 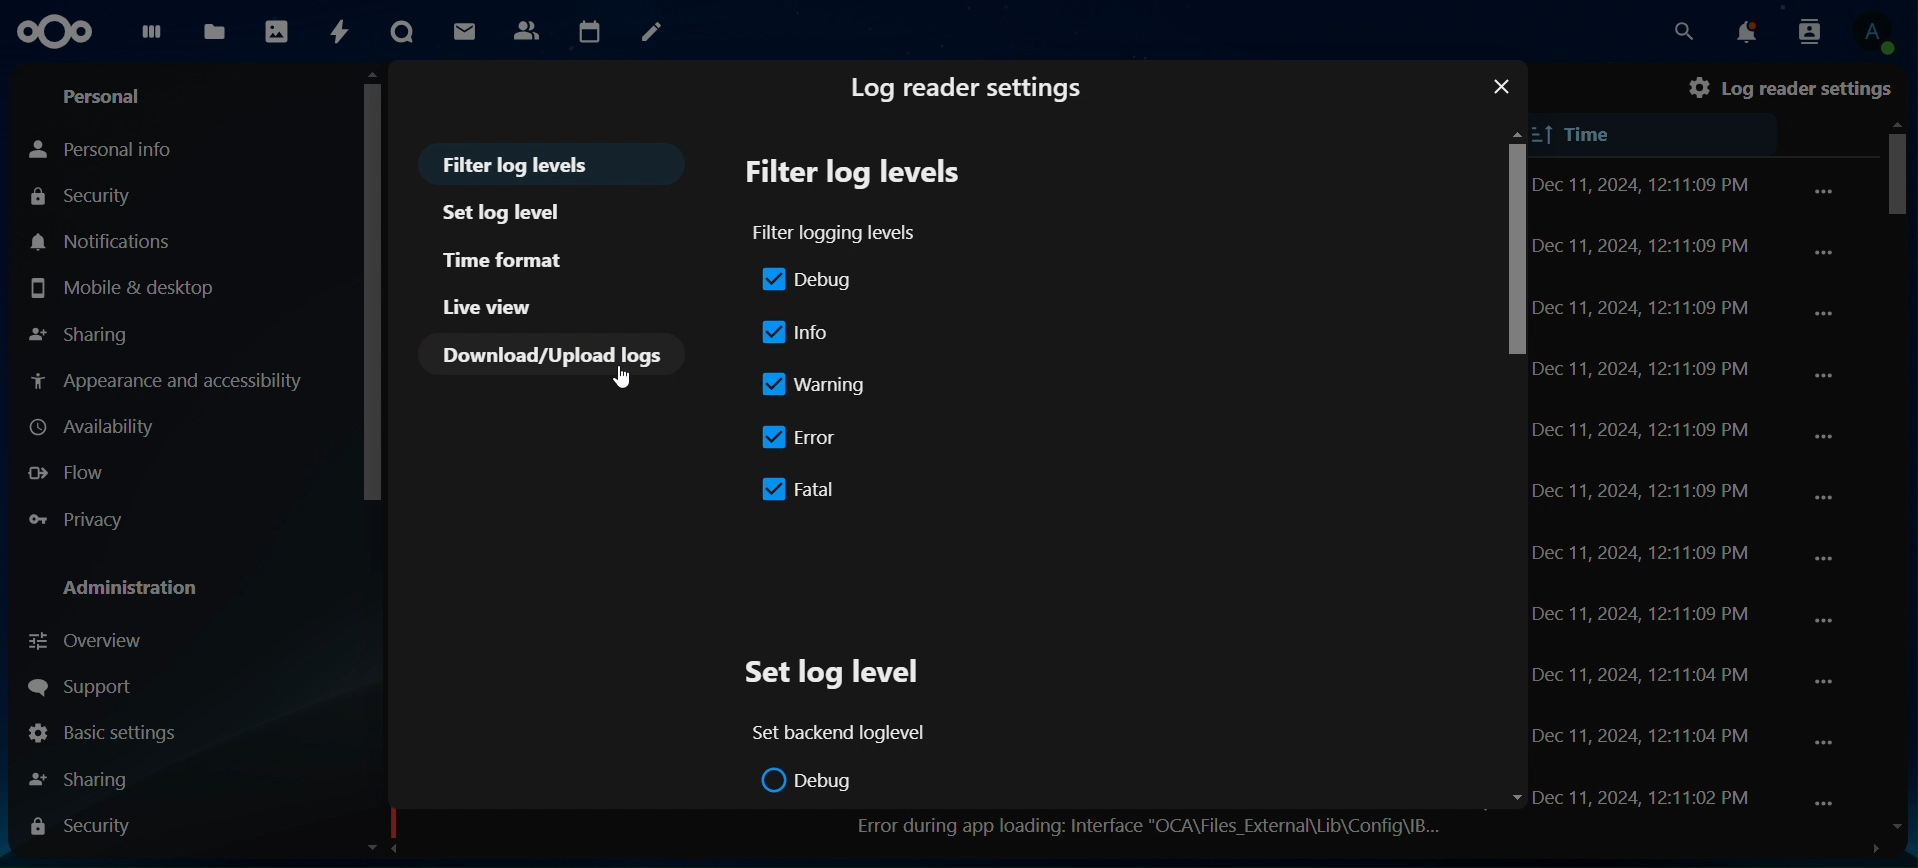 I want to click on administration, so click(x=139, y=588).